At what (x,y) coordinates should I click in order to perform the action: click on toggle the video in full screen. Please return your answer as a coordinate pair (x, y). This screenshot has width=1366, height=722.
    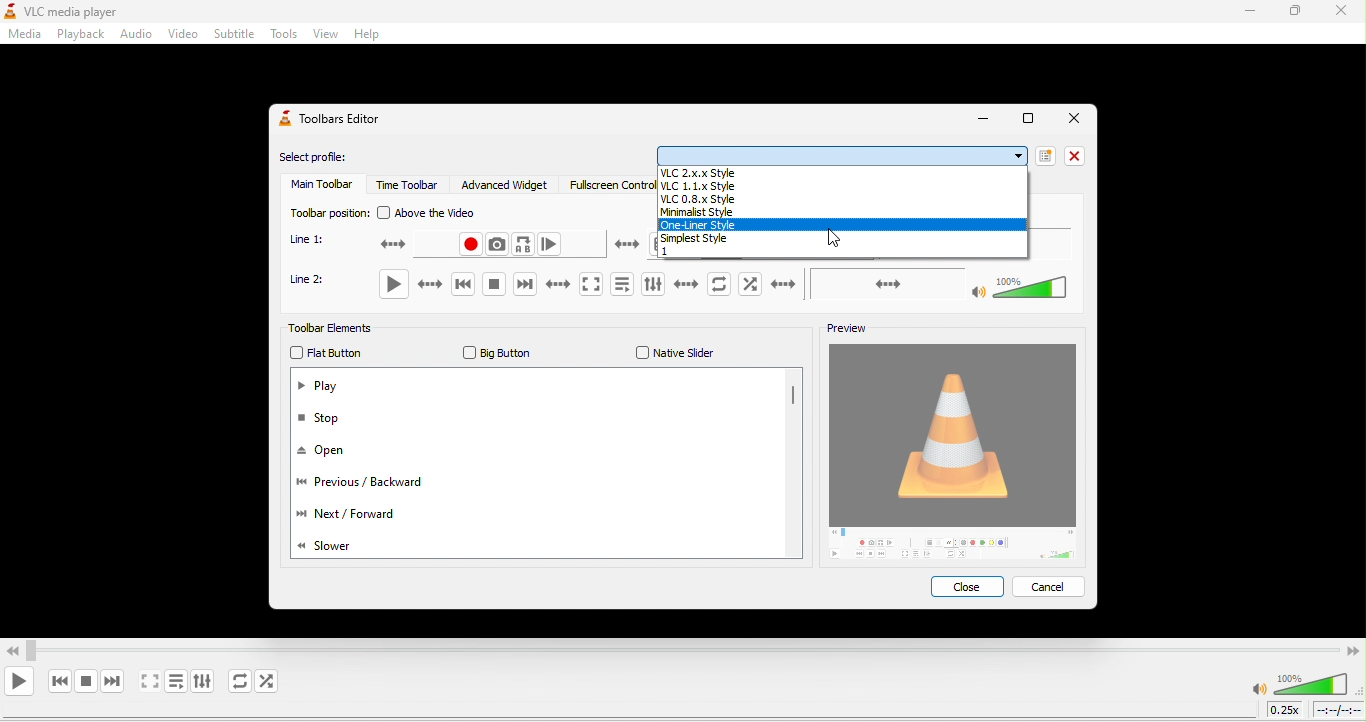
    Looking at the image, I should click on (571, 283).